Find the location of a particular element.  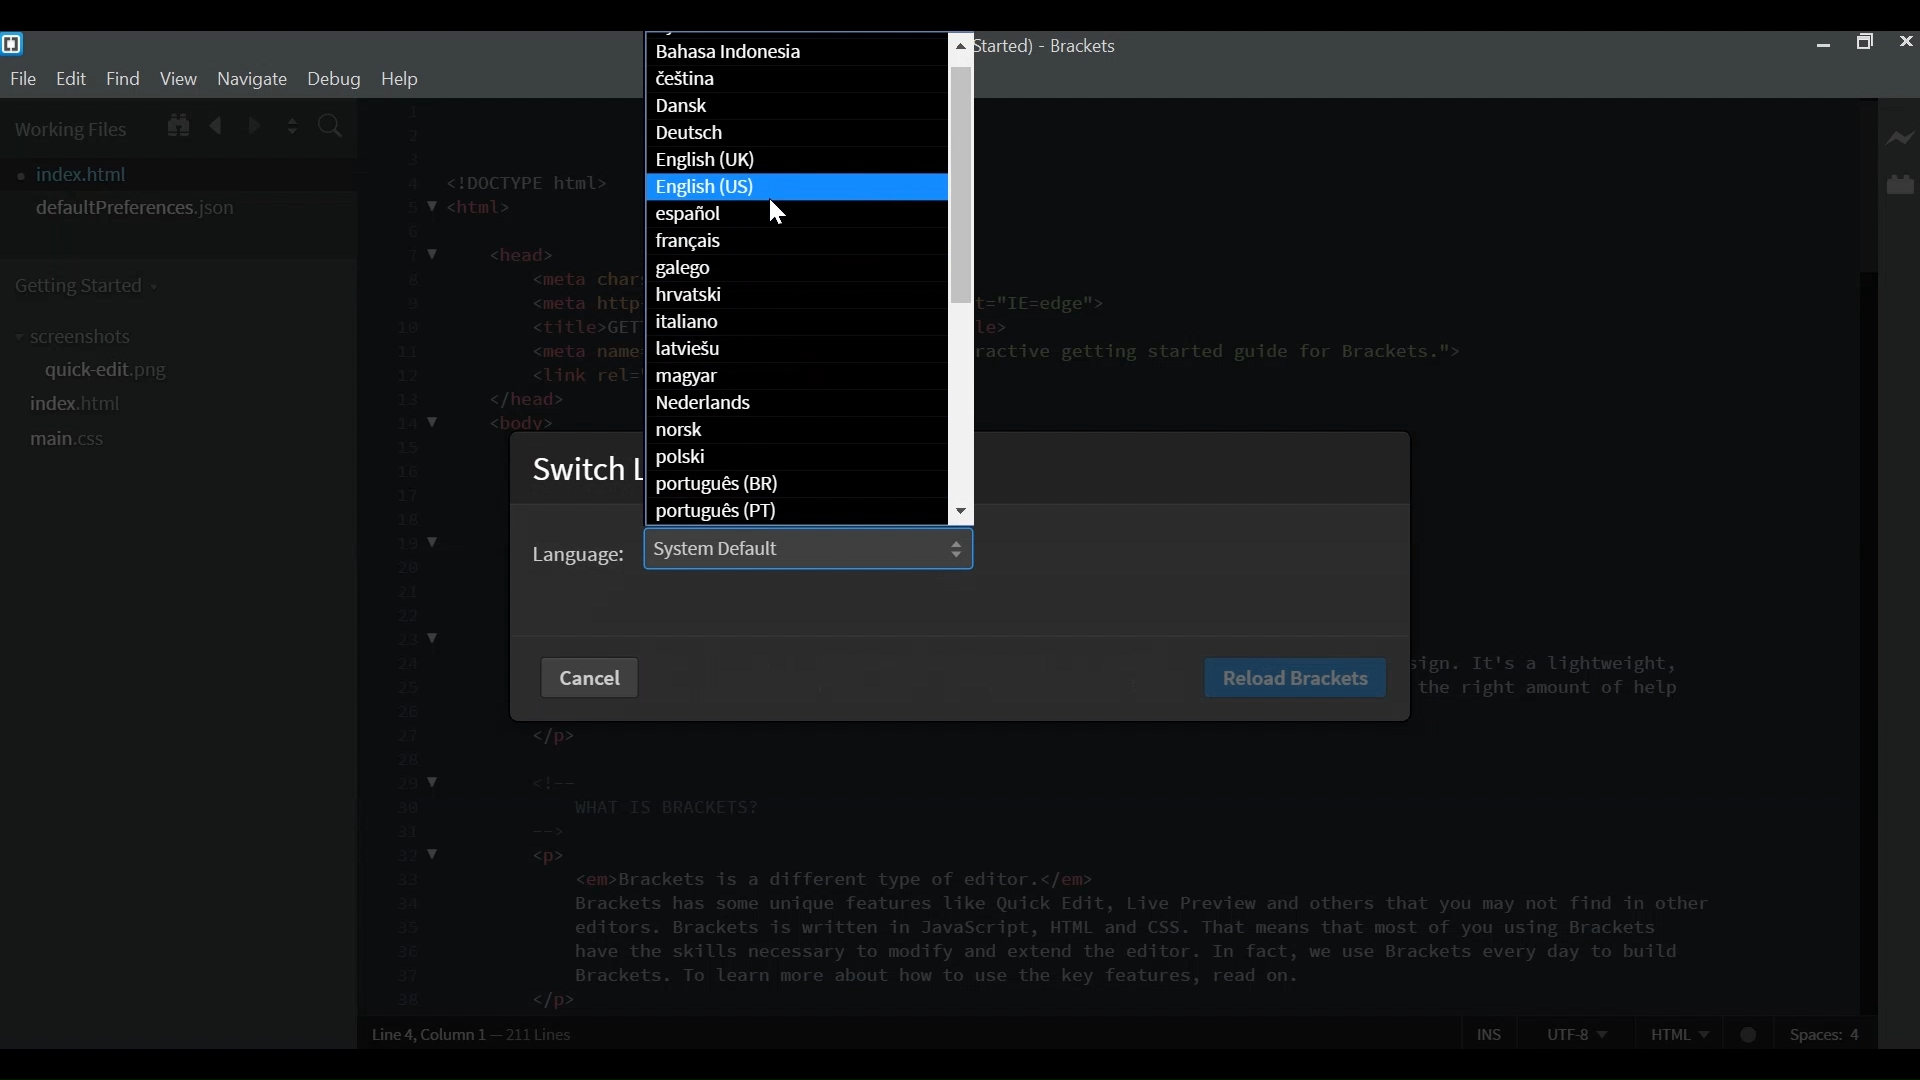

Close is located at coordinates (1905, 42).